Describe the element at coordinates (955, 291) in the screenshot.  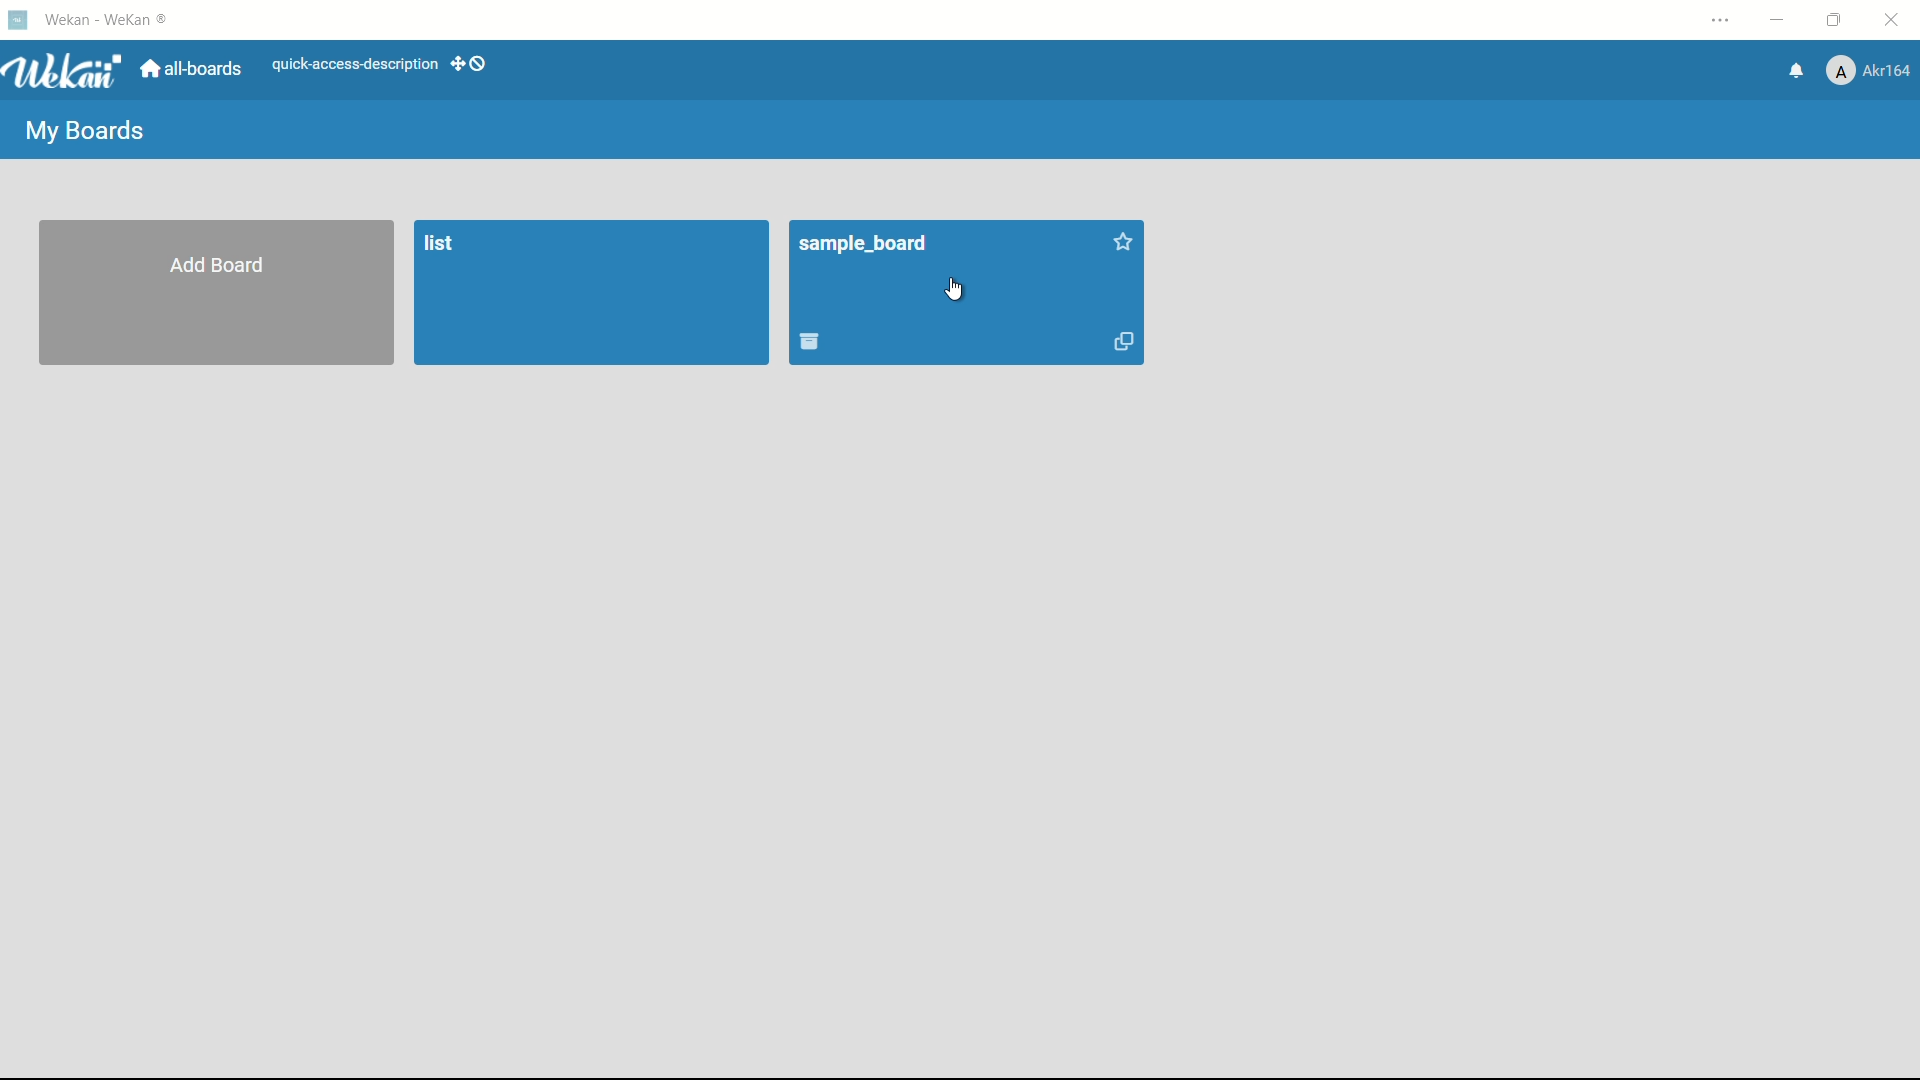
I see `cursor` at that location.